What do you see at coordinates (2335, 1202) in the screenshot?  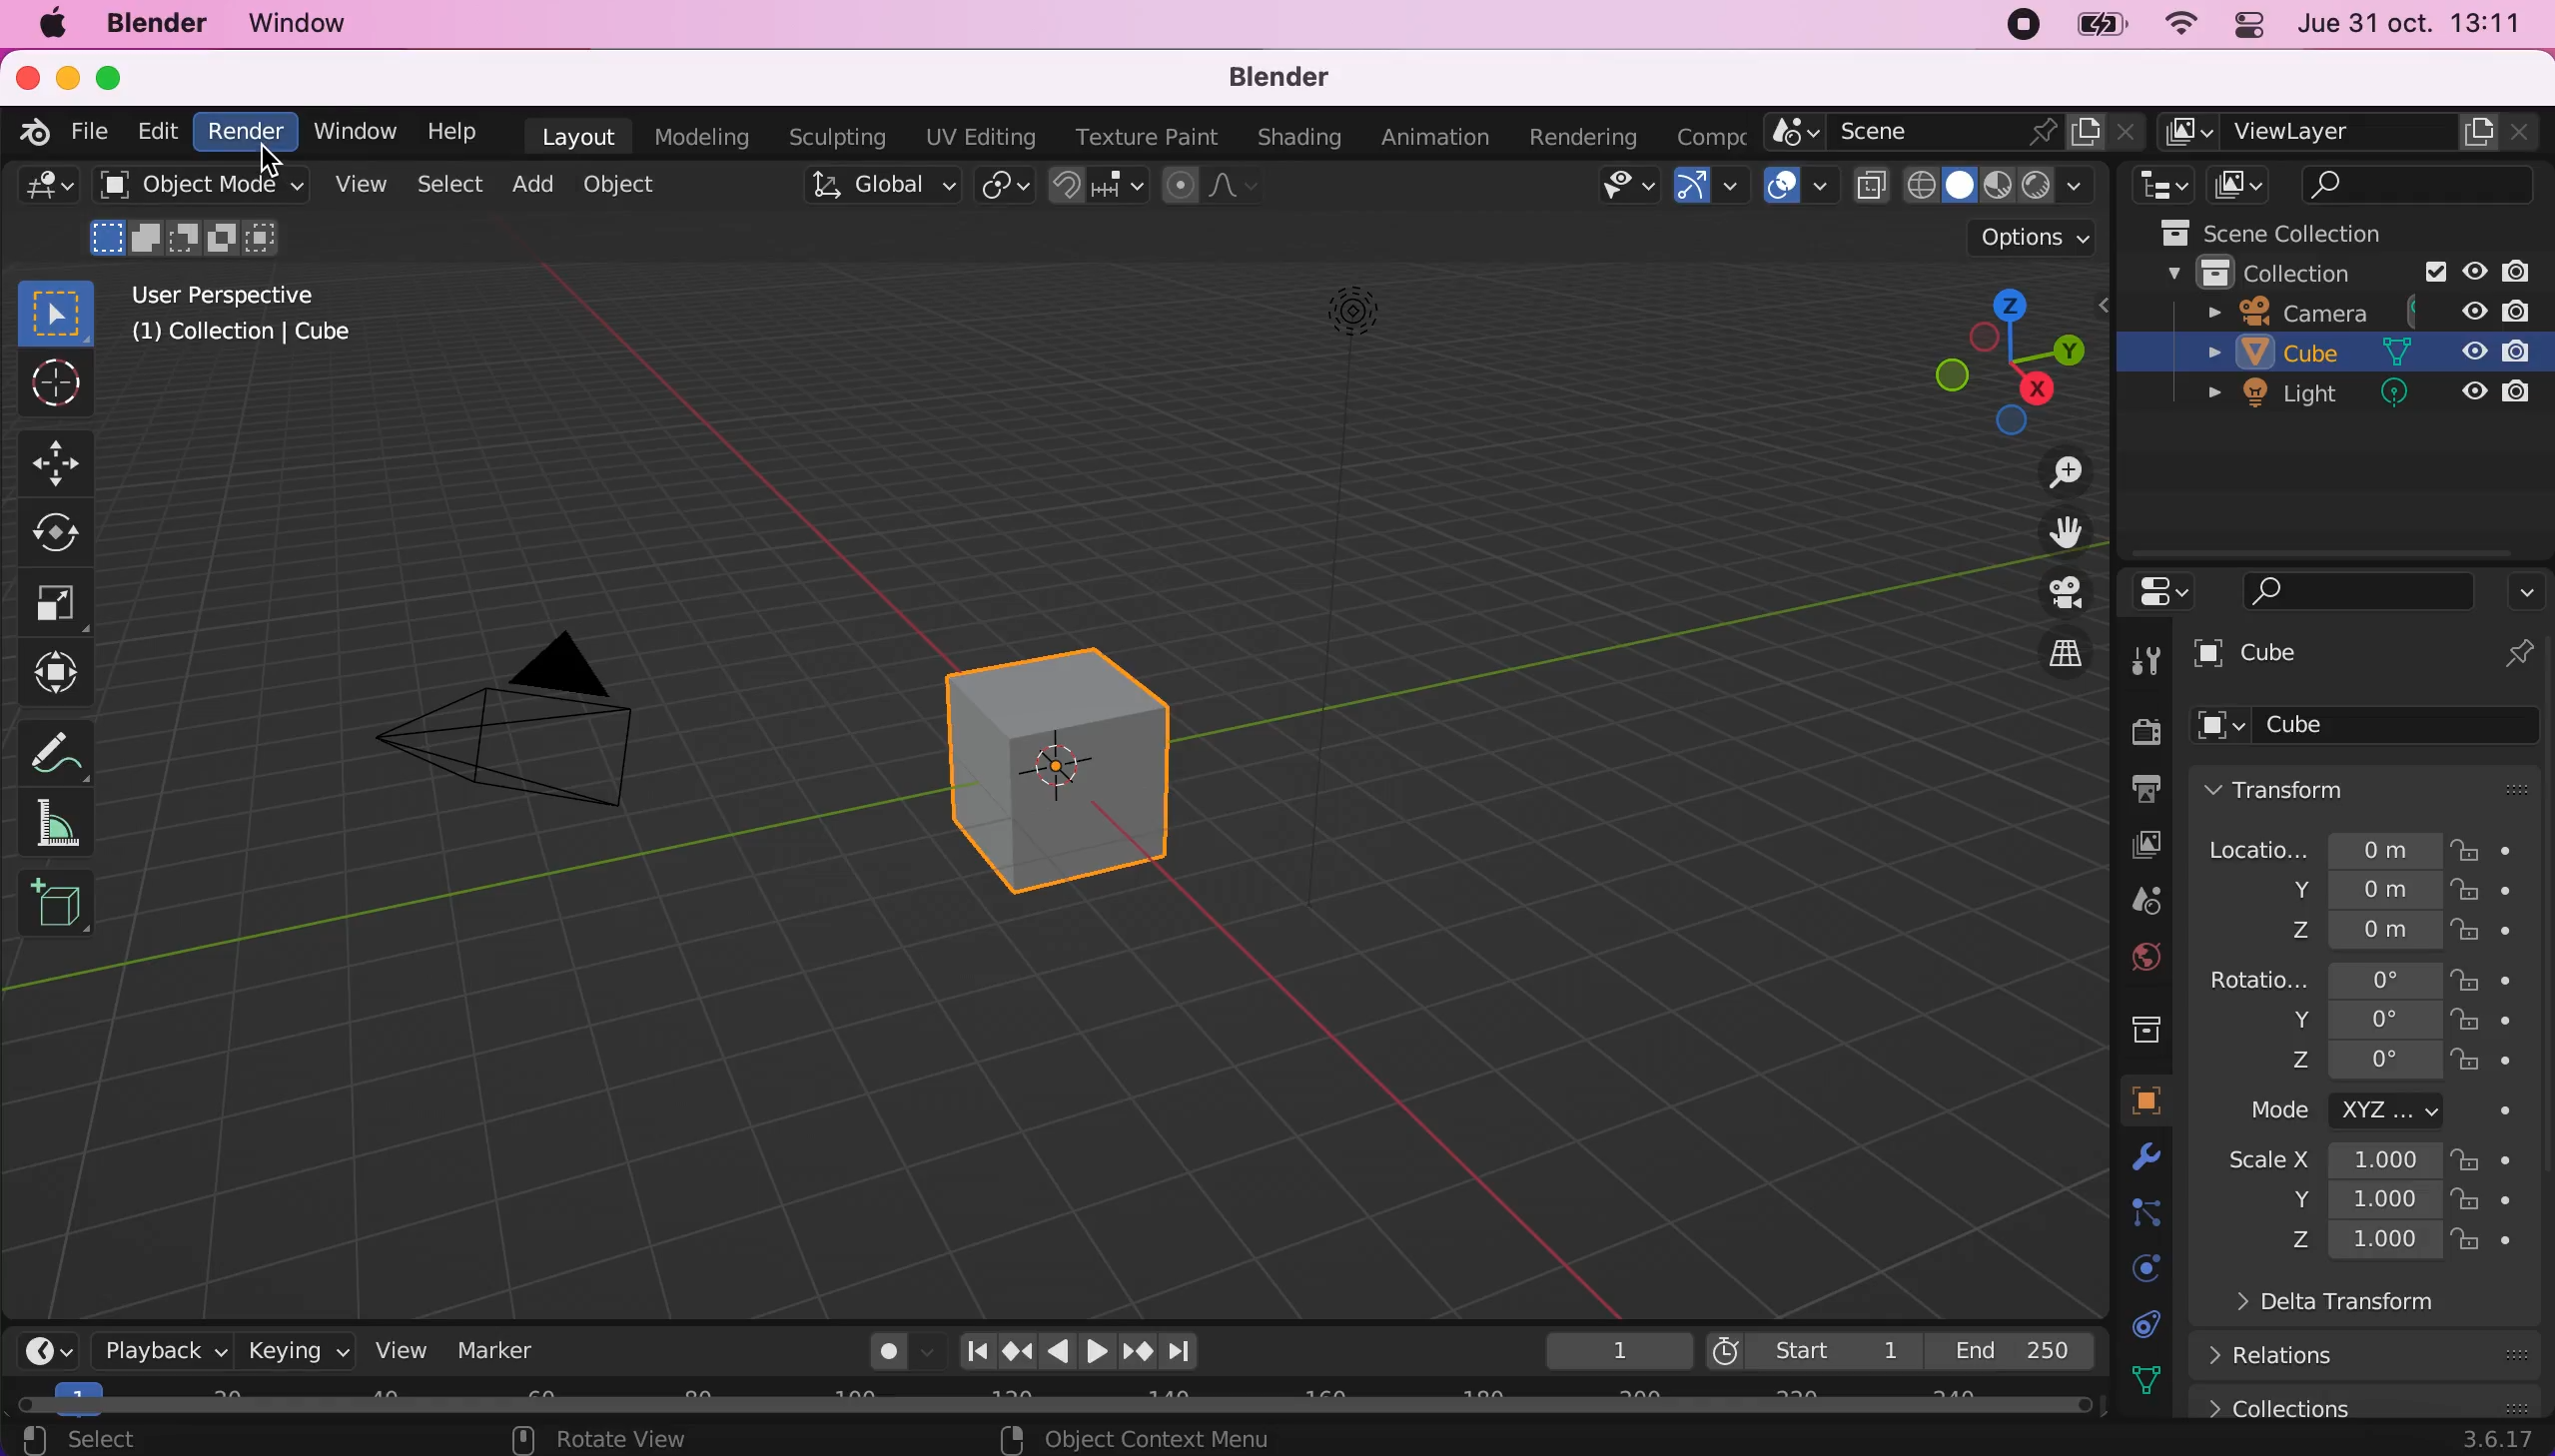 I see `scale measures` at bounding box center [2335, 1202].